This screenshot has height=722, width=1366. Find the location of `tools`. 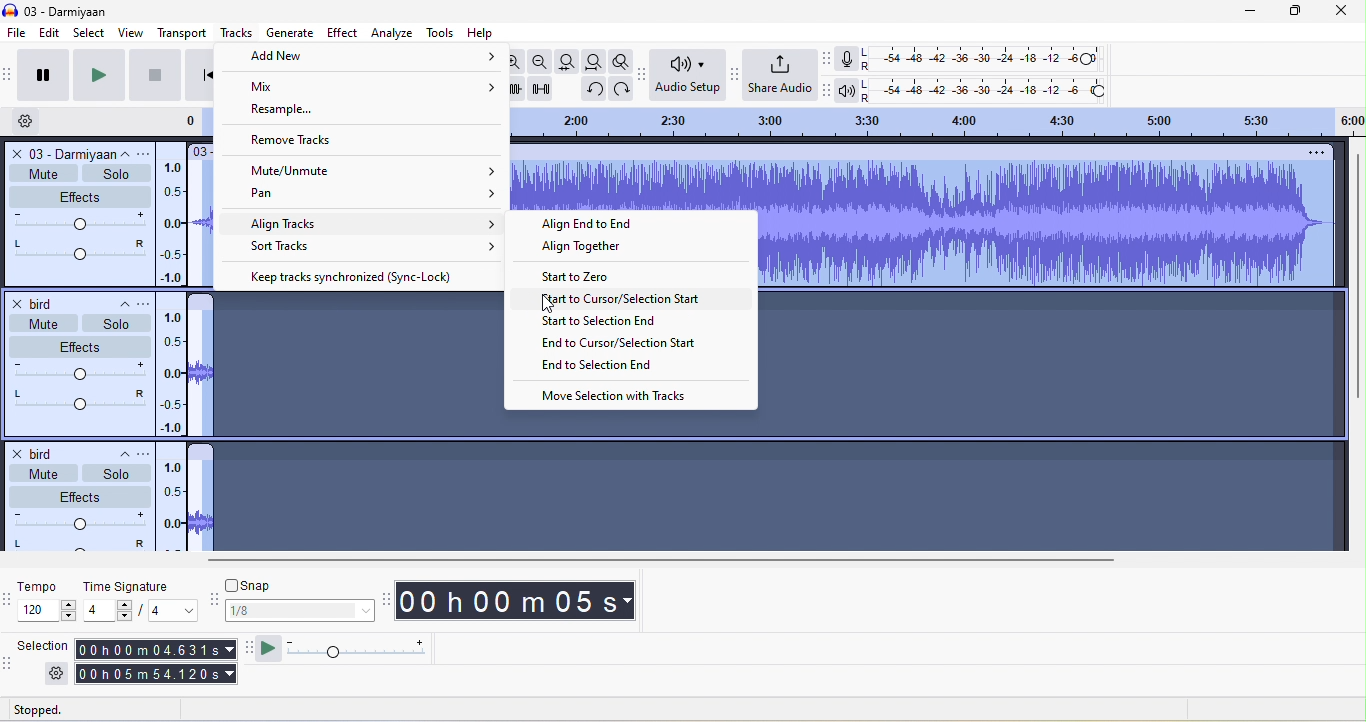

tools is located at coordinates (441, 32).